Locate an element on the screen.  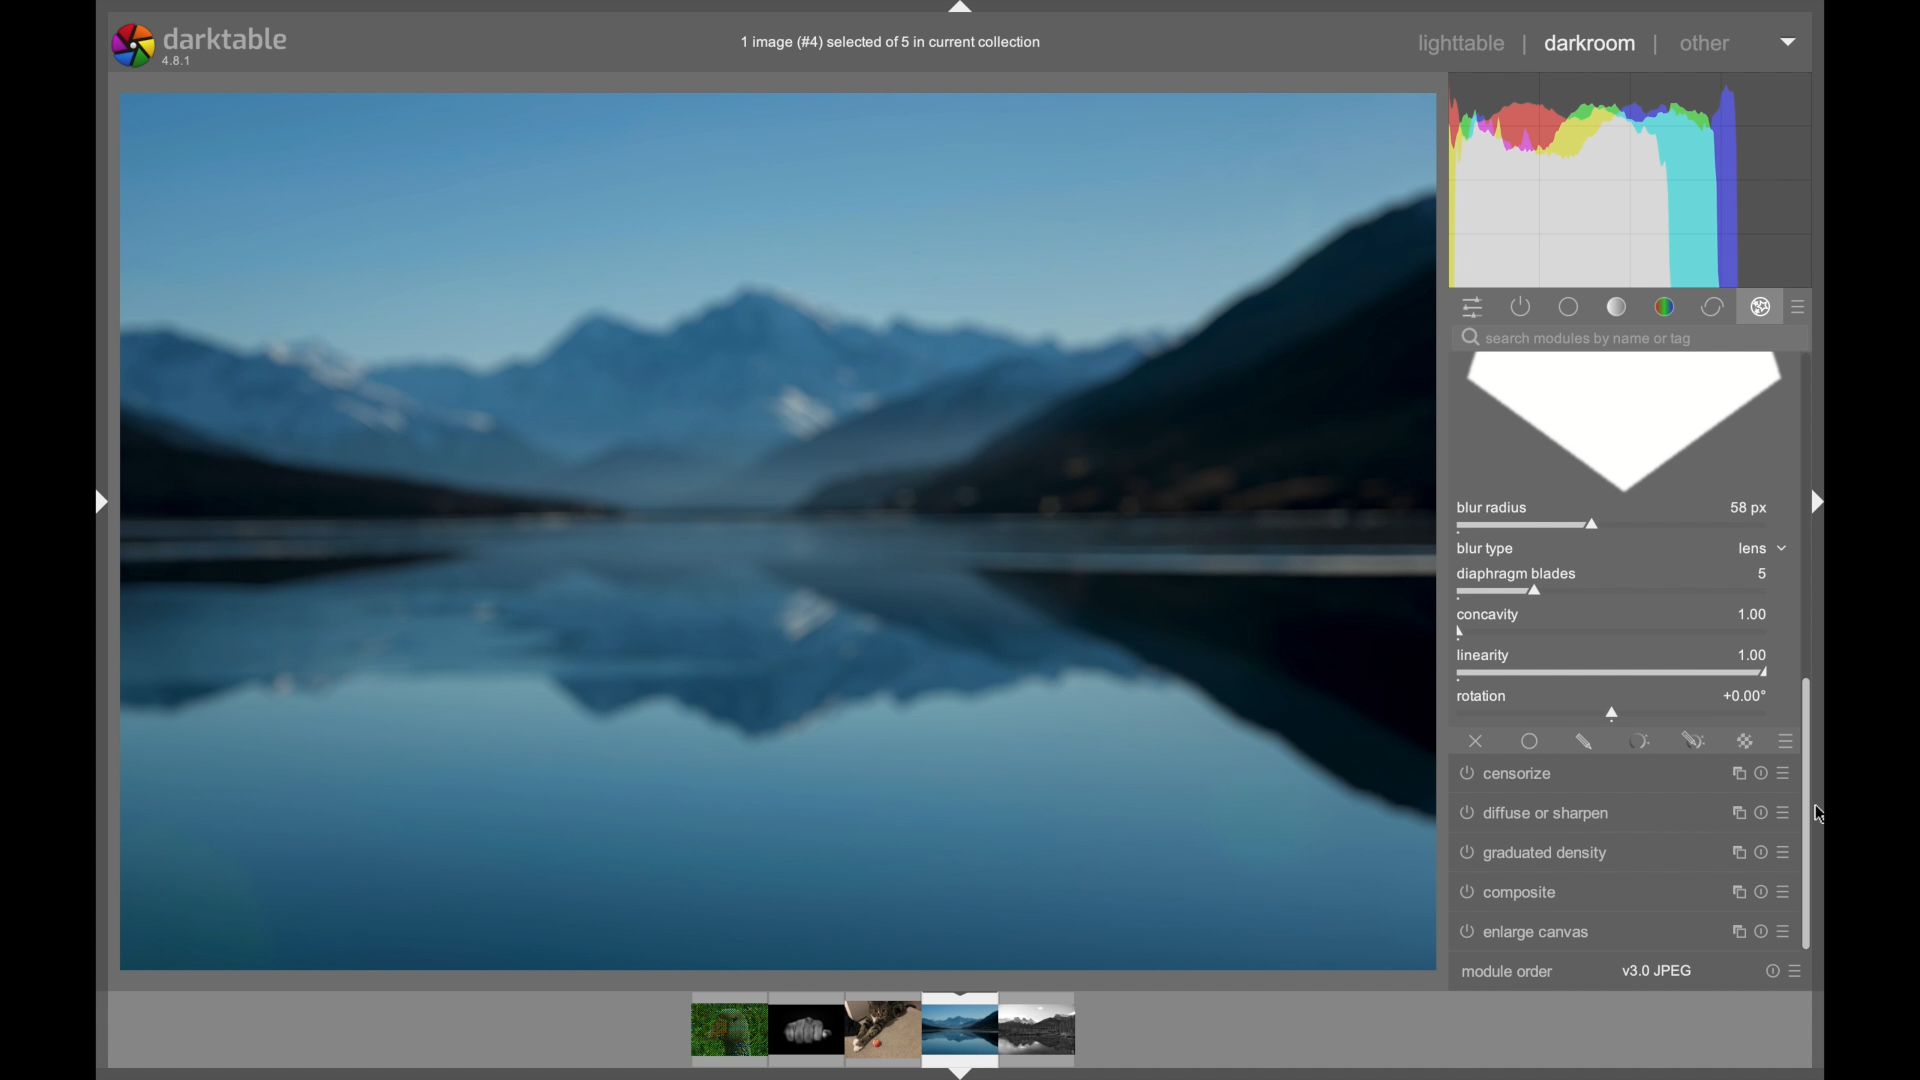
drag handle is located at coordinates (1812, 500).